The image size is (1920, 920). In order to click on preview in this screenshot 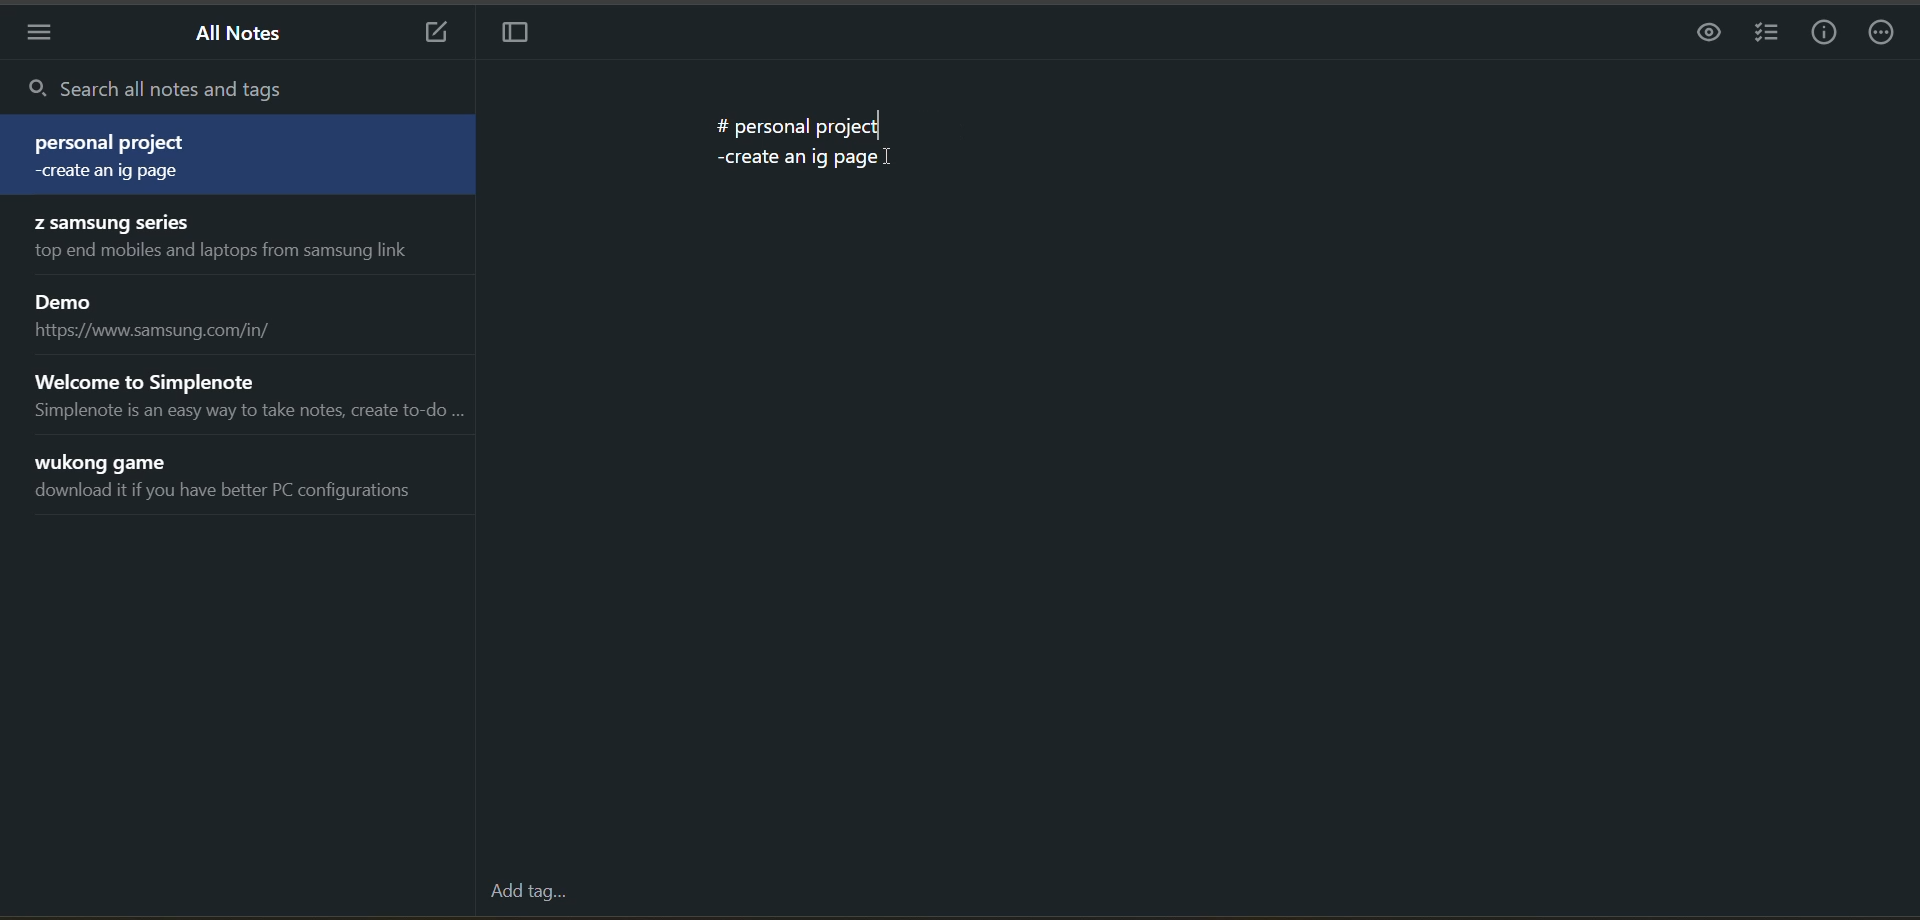, I will do `click(1707, 32)`.